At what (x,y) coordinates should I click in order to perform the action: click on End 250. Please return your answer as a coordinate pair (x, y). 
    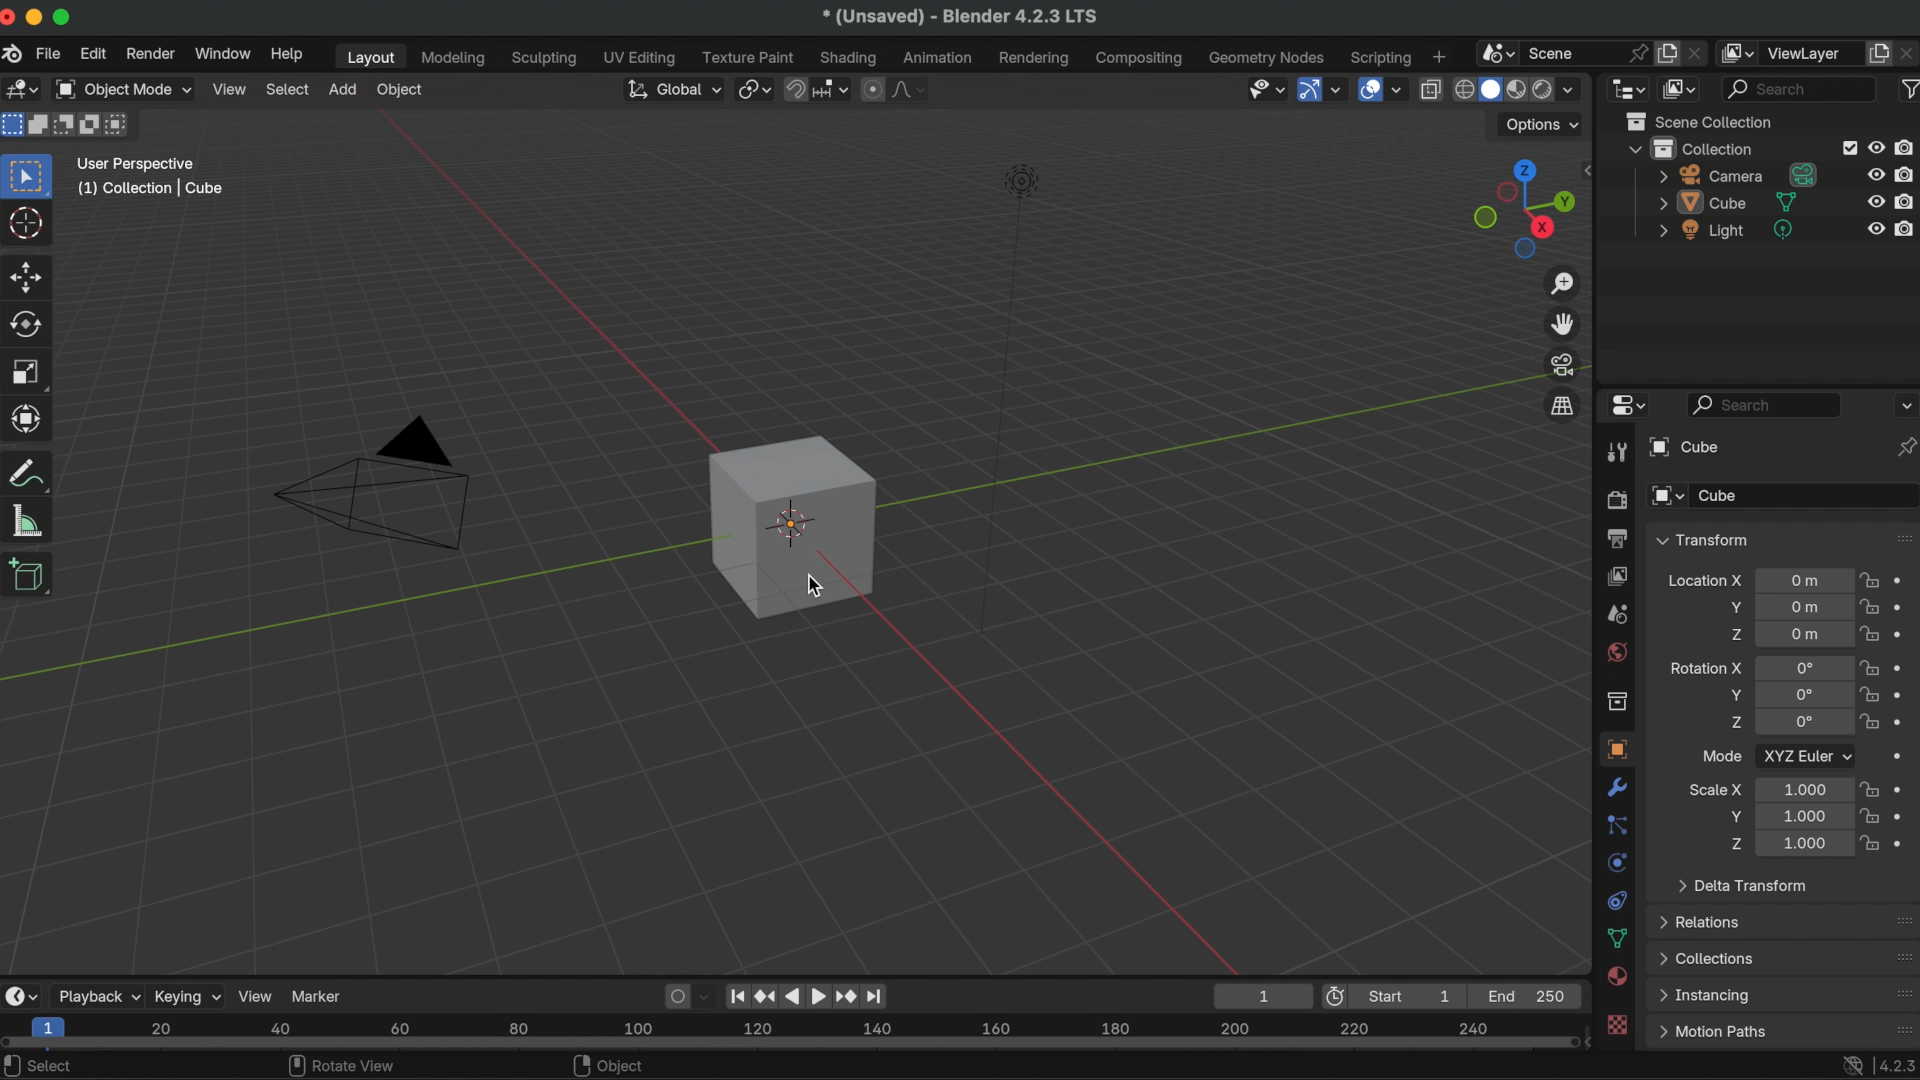
    Looking at the image, I should click on (1528, 995).